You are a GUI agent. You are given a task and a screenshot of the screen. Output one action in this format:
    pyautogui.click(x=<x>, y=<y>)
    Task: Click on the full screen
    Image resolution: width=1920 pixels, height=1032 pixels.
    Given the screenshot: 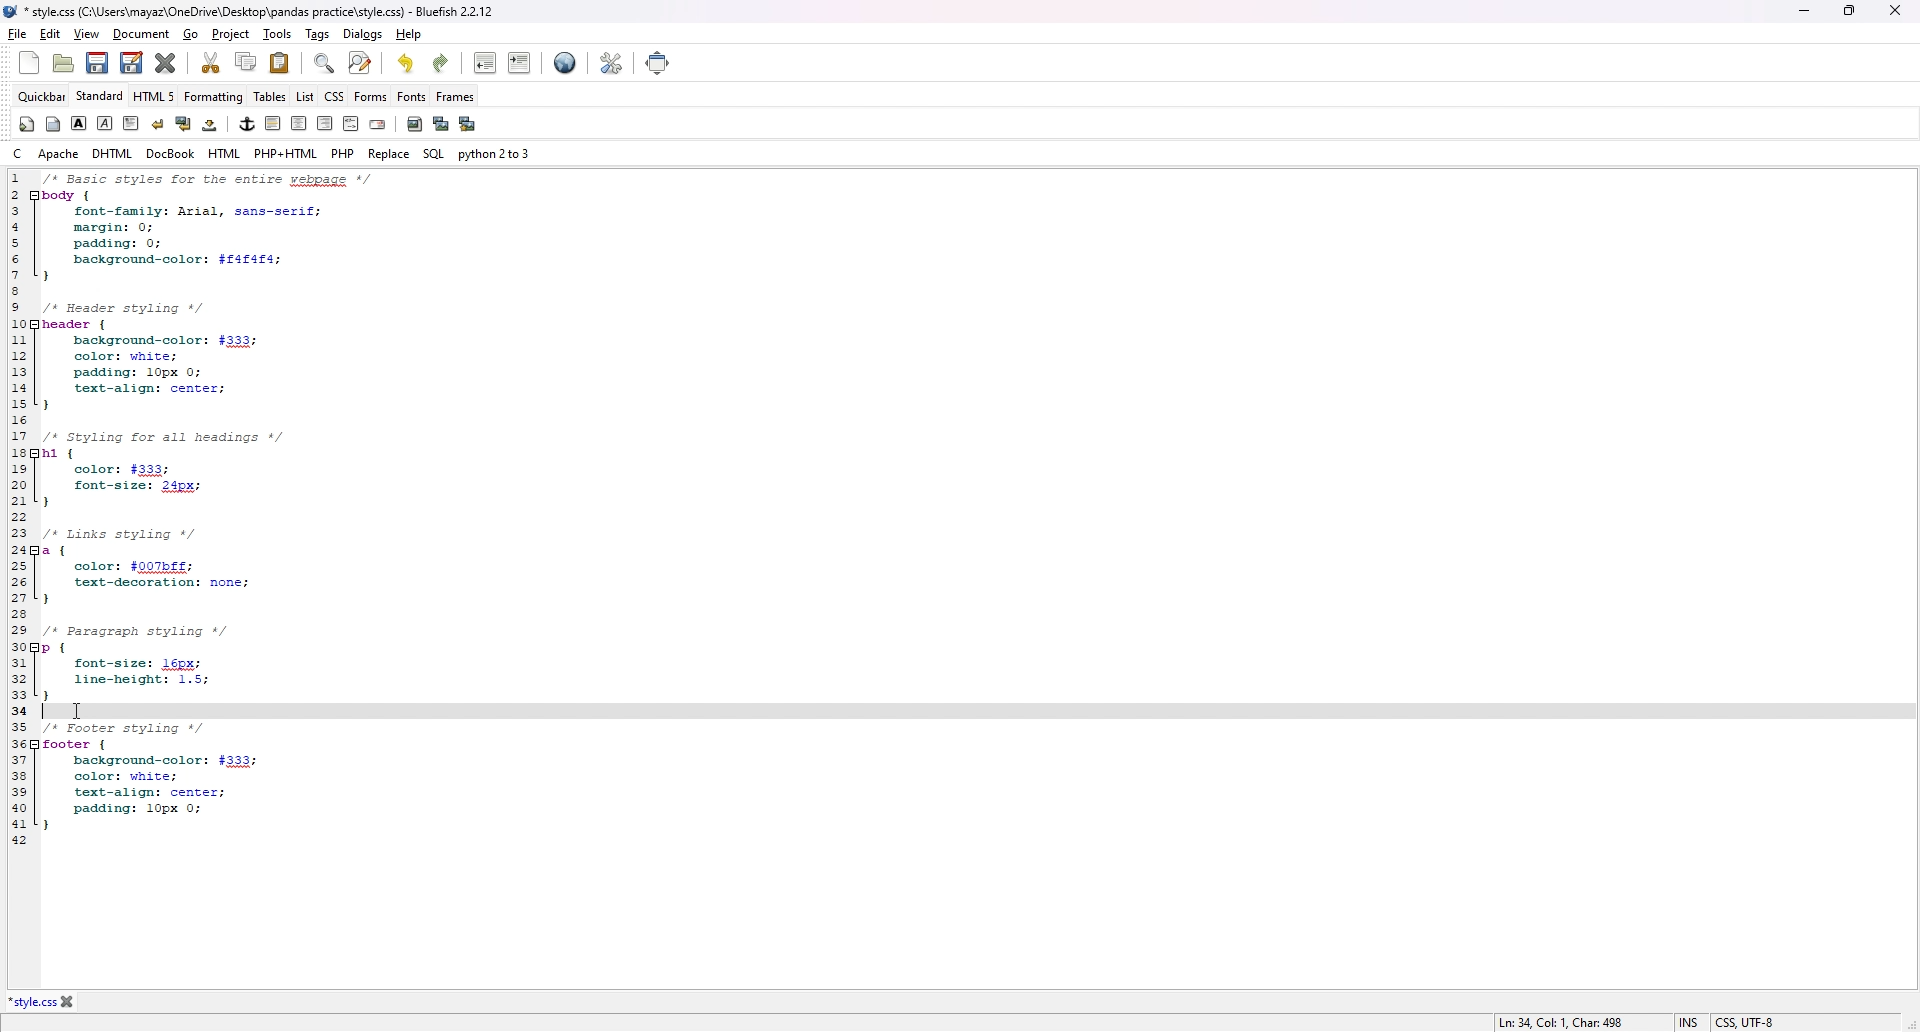 What is the action you would take?
    pyautogui.click(x=657, y=62)
    